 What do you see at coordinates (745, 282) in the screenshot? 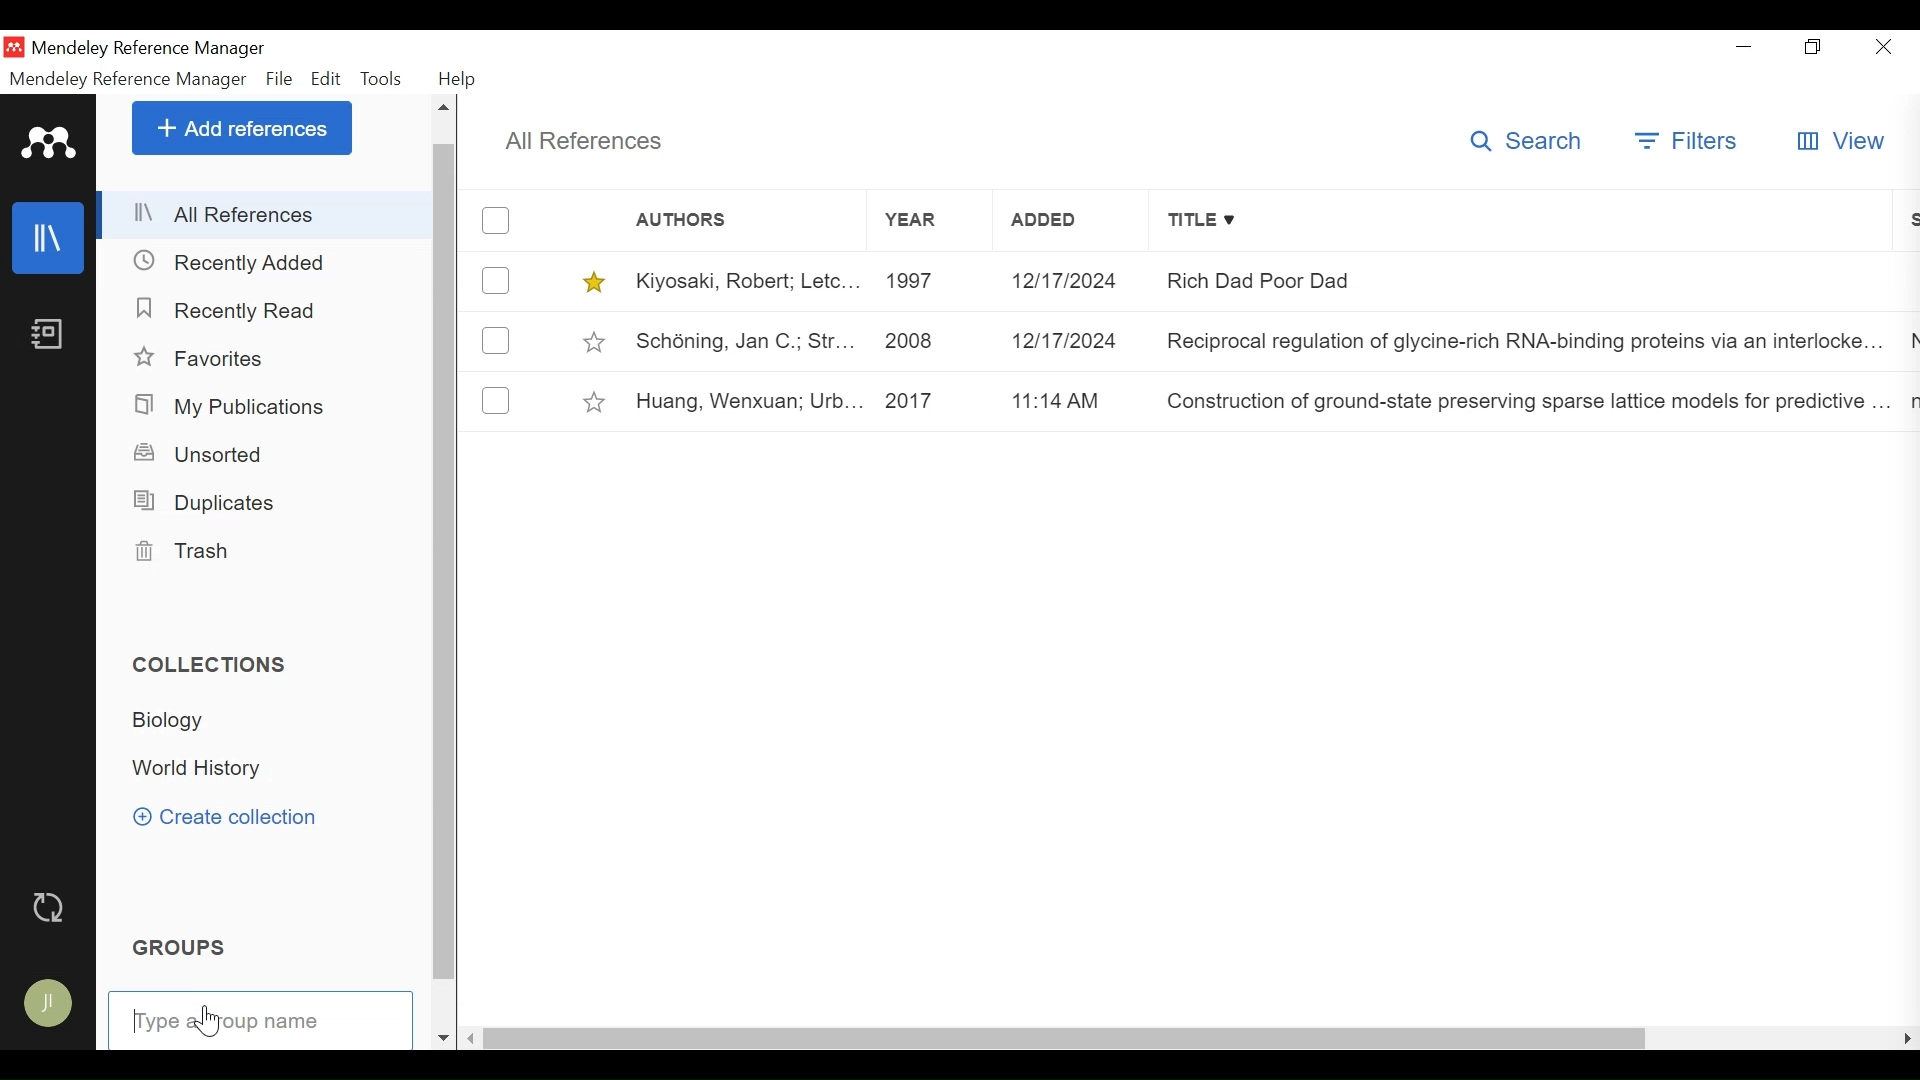
I see `Kiyosaki, Robert, Letc...` at bounding box center [745, 282].